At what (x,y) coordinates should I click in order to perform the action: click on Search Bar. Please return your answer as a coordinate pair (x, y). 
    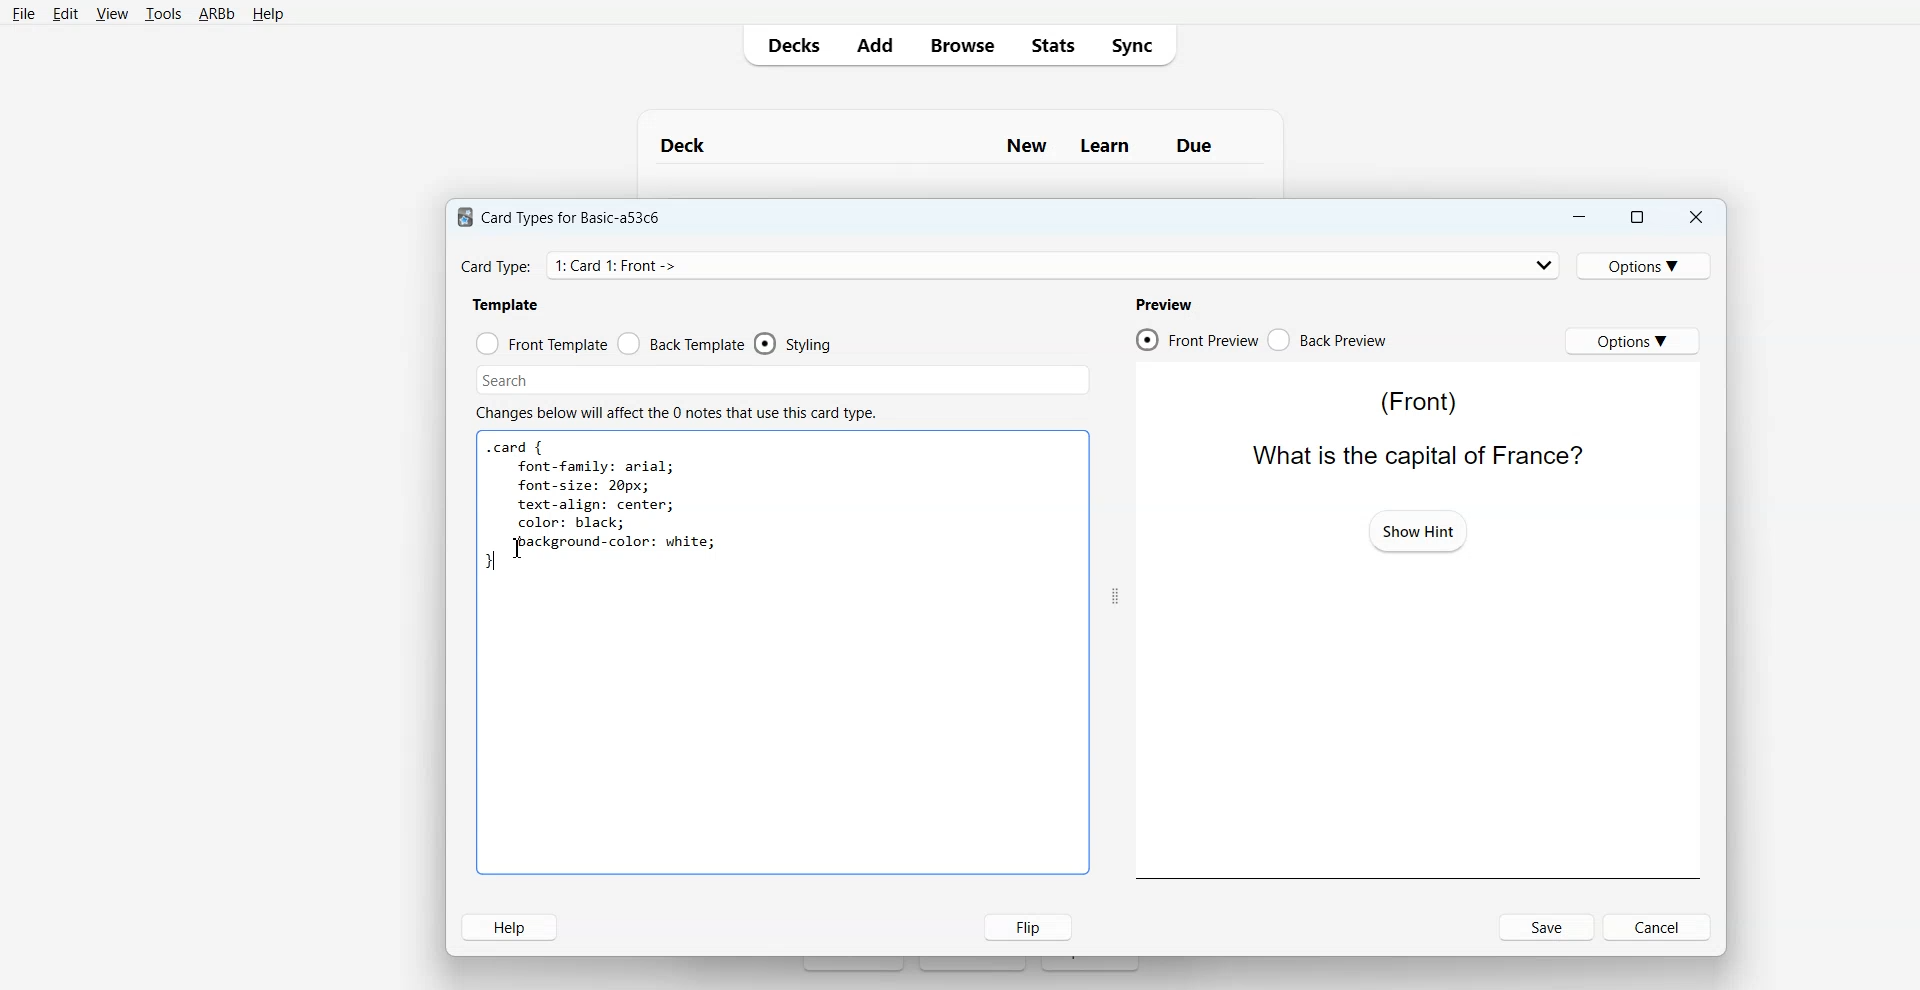
    Looking at the image, I should click on (783, 380).